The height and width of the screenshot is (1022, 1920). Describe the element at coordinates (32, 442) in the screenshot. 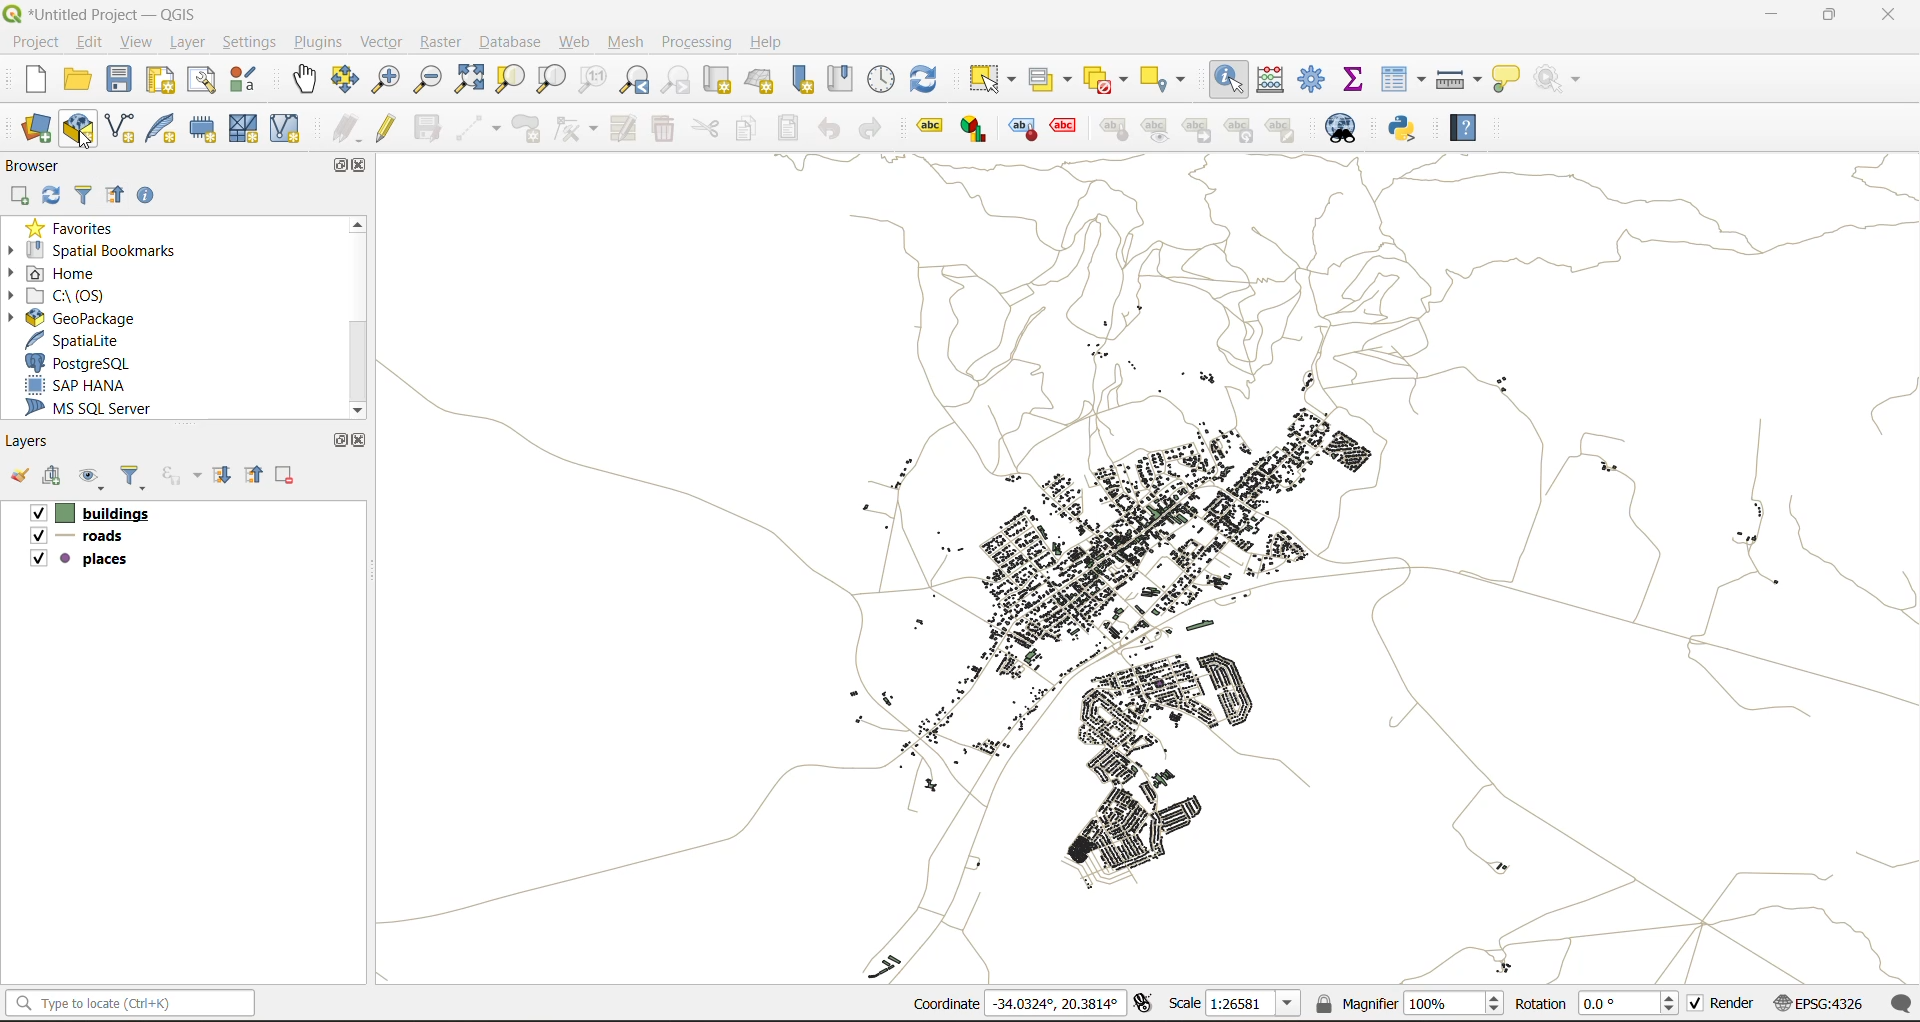

I see `layers` at that location.